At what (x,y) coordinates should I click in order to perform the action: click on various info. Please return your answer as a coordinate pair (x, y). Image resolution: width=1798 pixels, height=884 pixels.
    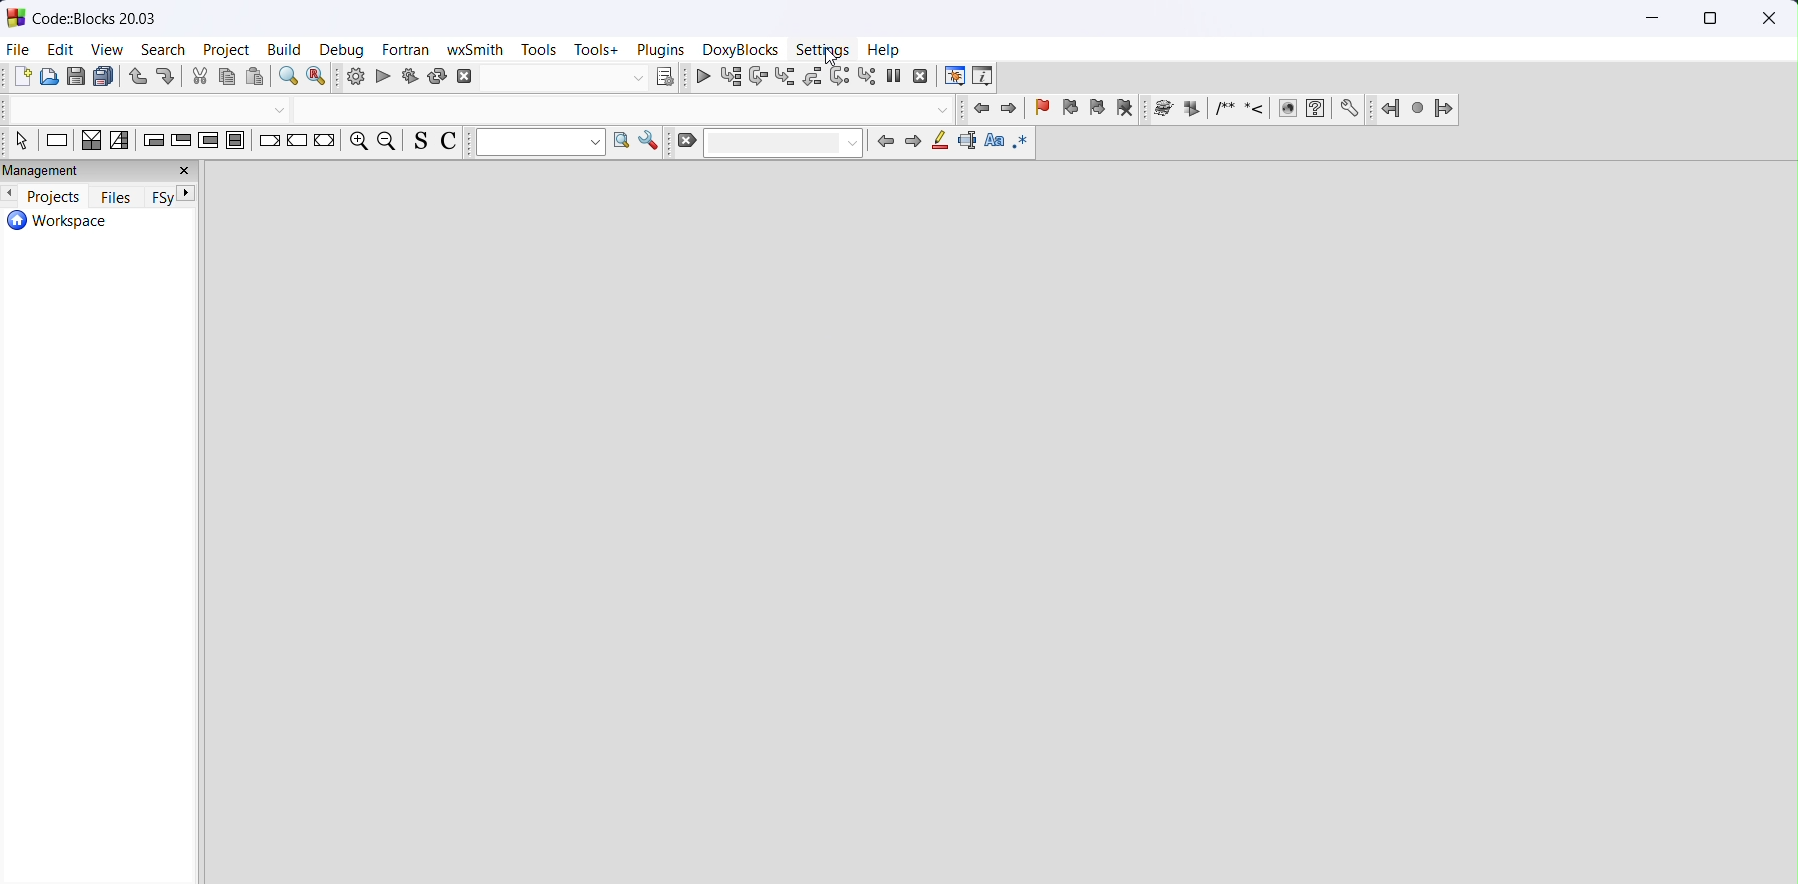
    Looking at the image, I should click on (987, 78).